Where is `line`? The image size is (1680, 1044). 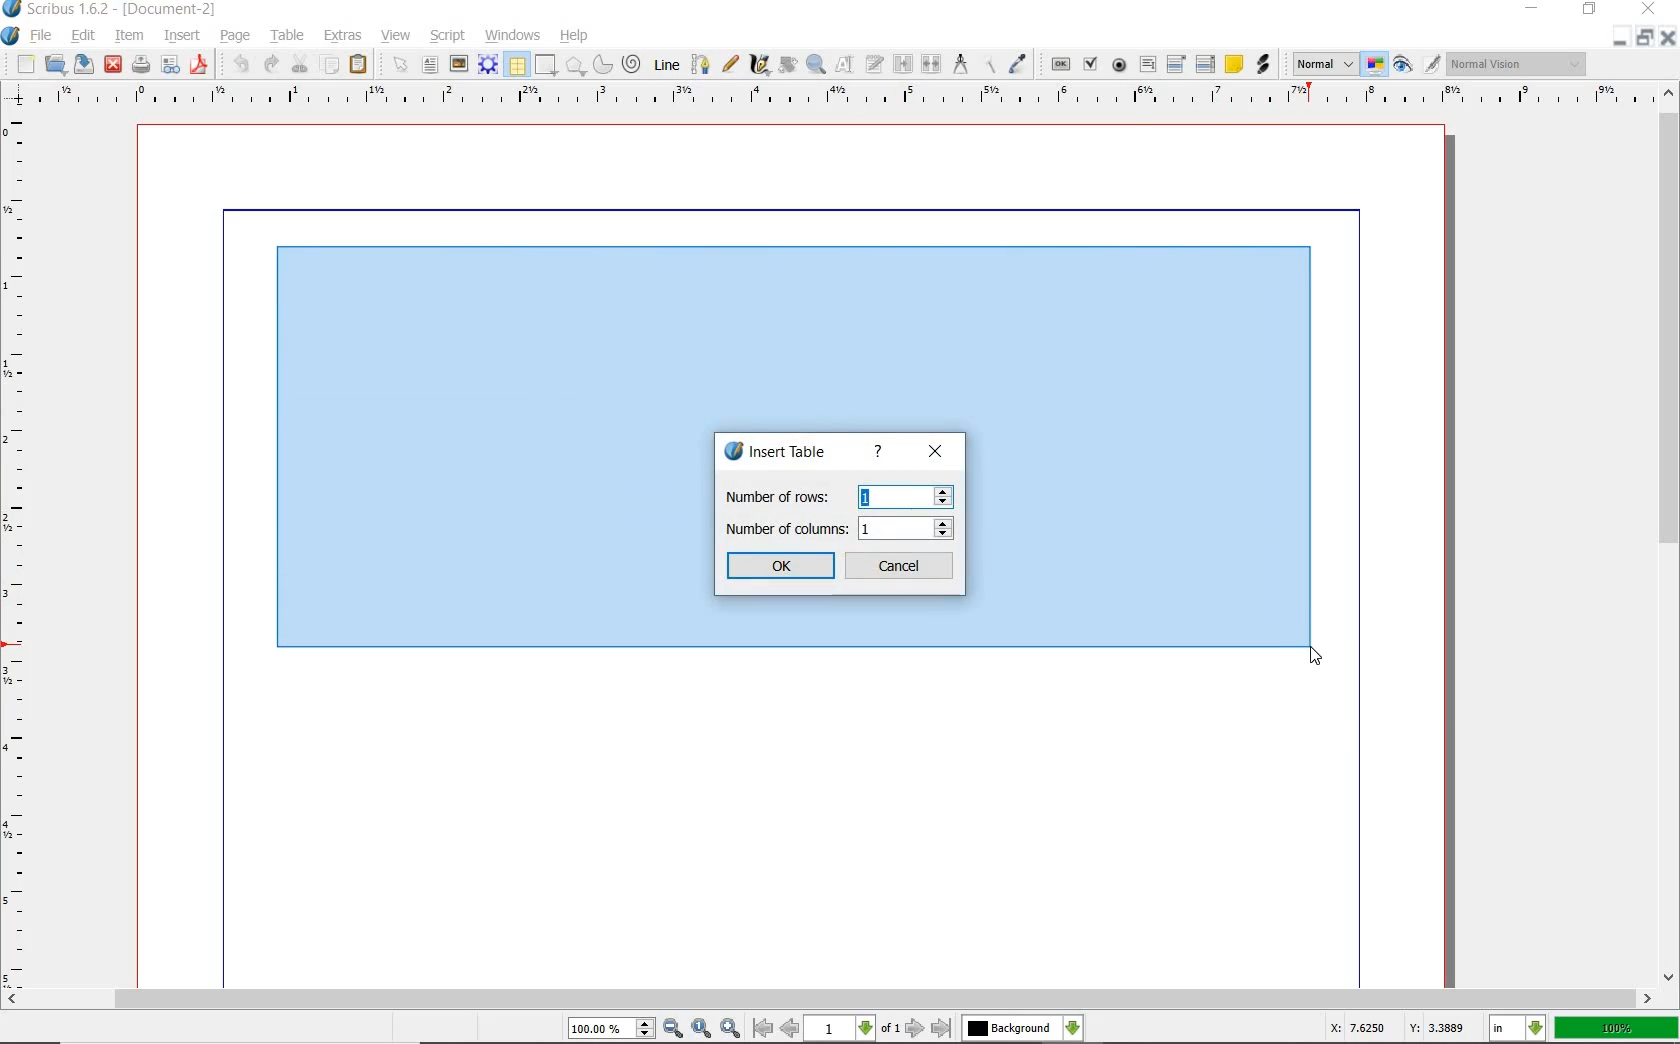
line is located at coordinates (667, 66).